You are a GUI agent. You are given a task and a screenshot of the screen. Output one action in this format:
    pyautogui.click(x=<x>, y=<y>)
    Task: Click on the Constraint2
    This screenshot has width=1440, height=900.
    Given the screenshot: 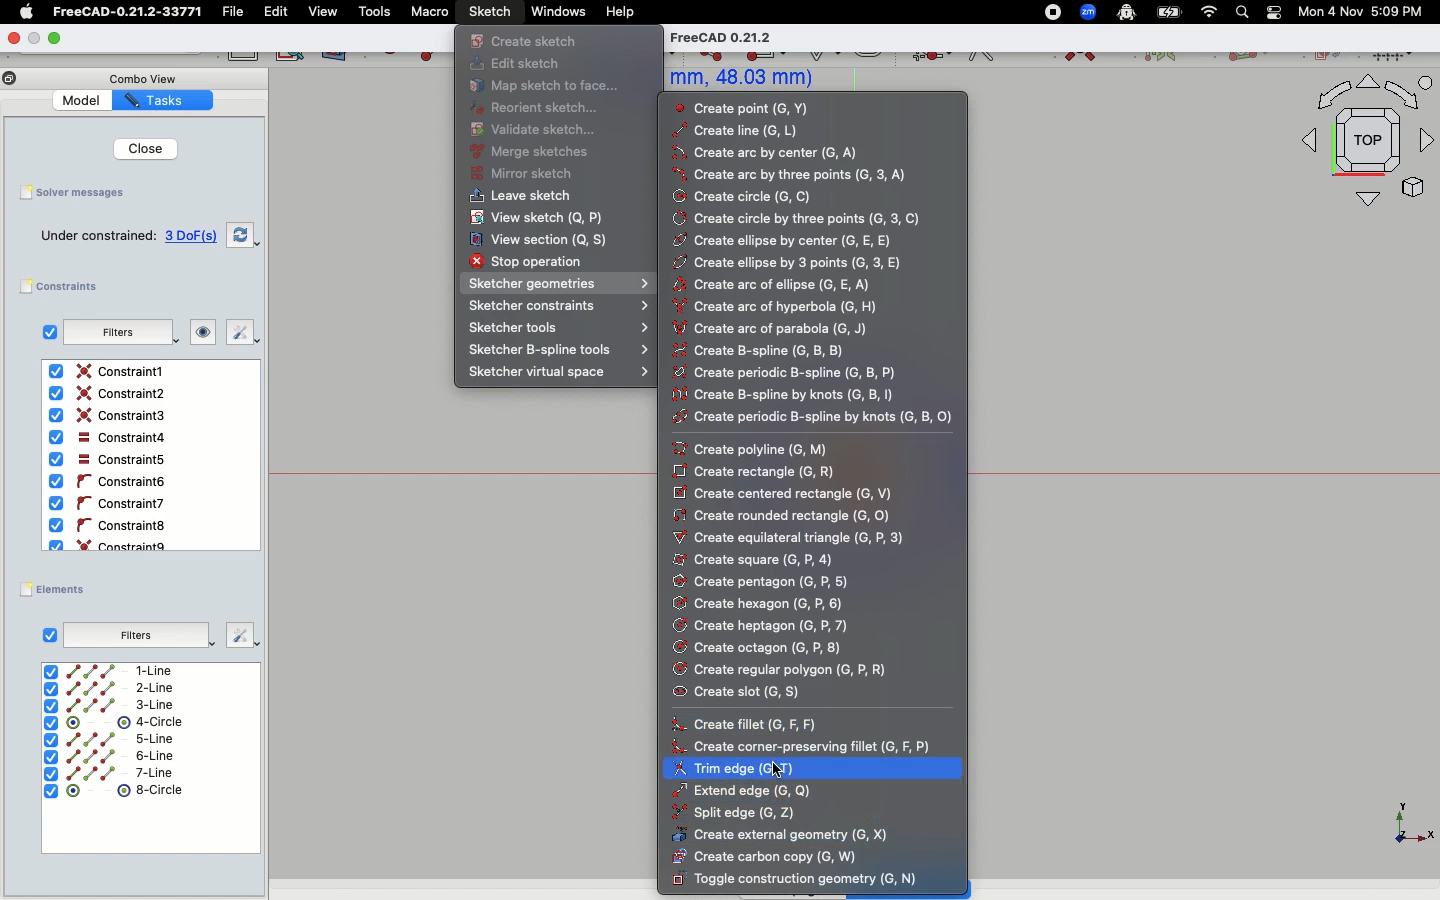 What is the action you would take?
    pyautogui.click(x=112, y=394)
    